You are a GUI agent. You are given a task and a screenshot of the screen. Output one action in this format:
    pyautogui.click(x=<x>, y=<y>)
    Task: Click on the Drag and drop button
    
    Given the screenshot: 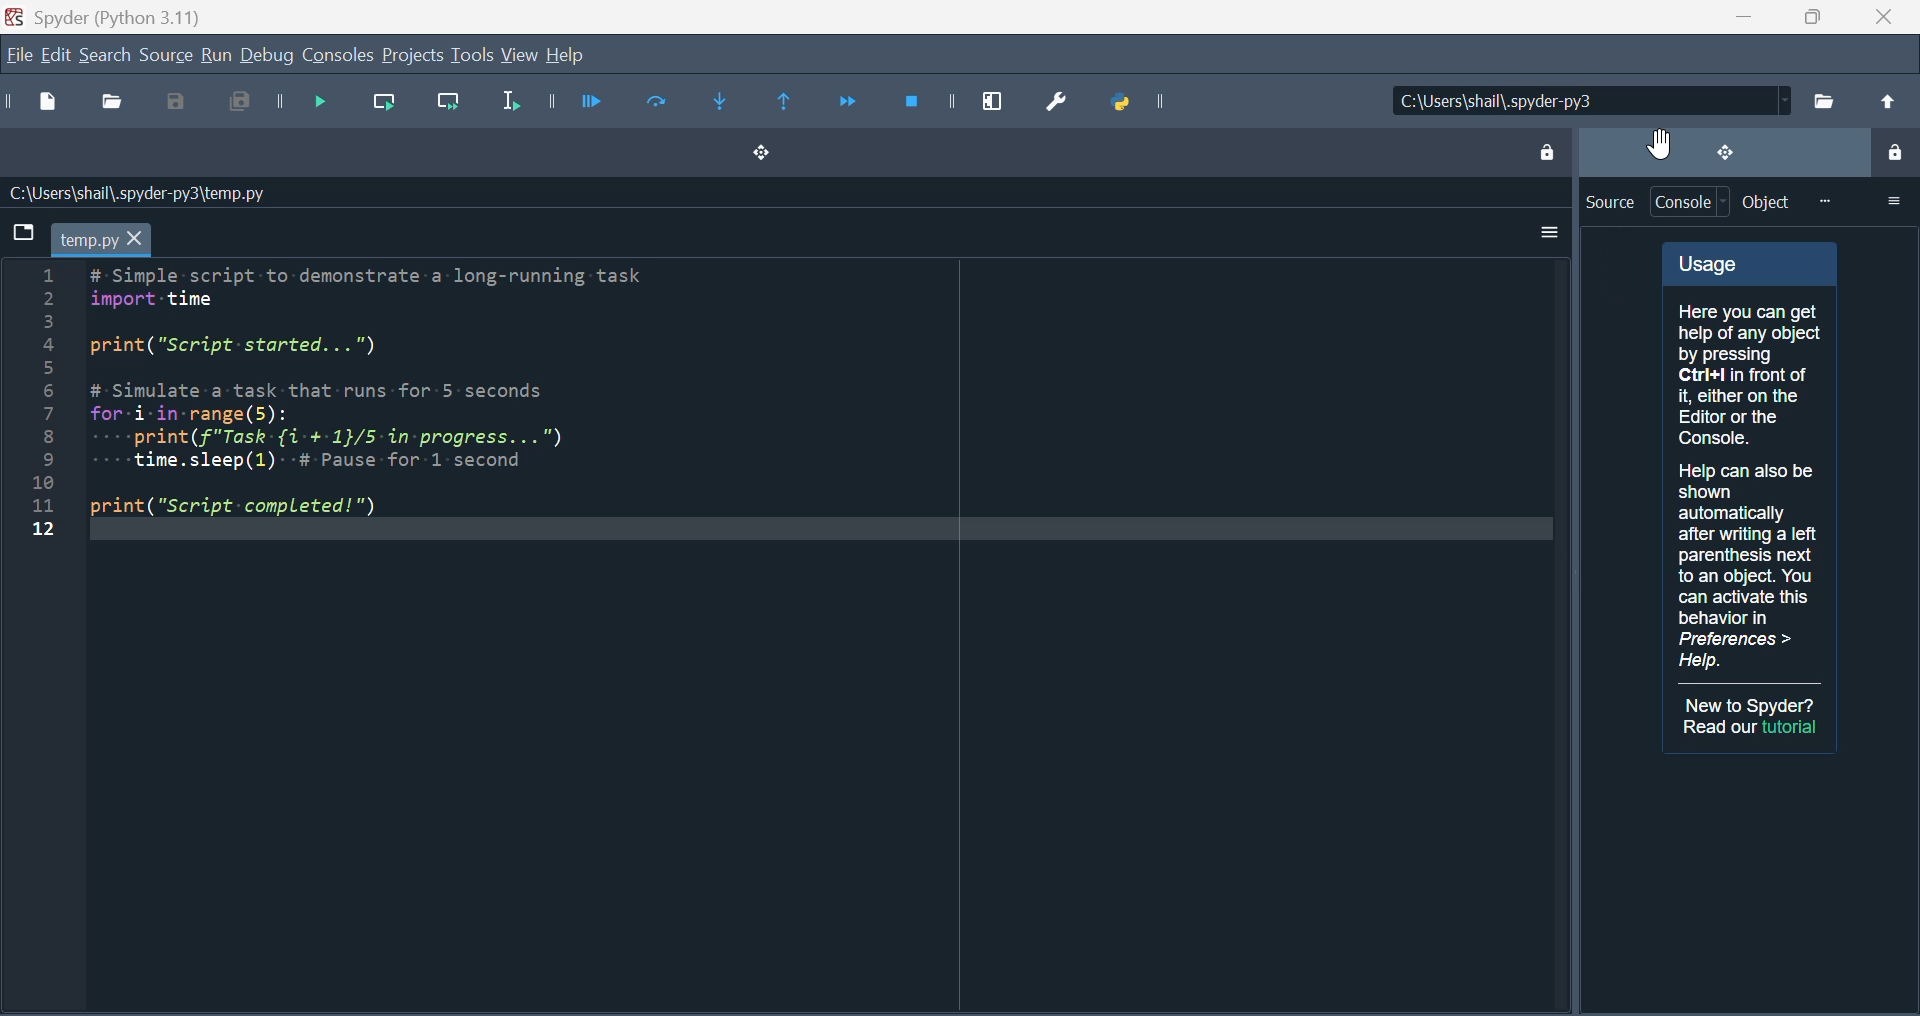 What is the action you would take?
    pyautogui.click(x=758, y=155)
    